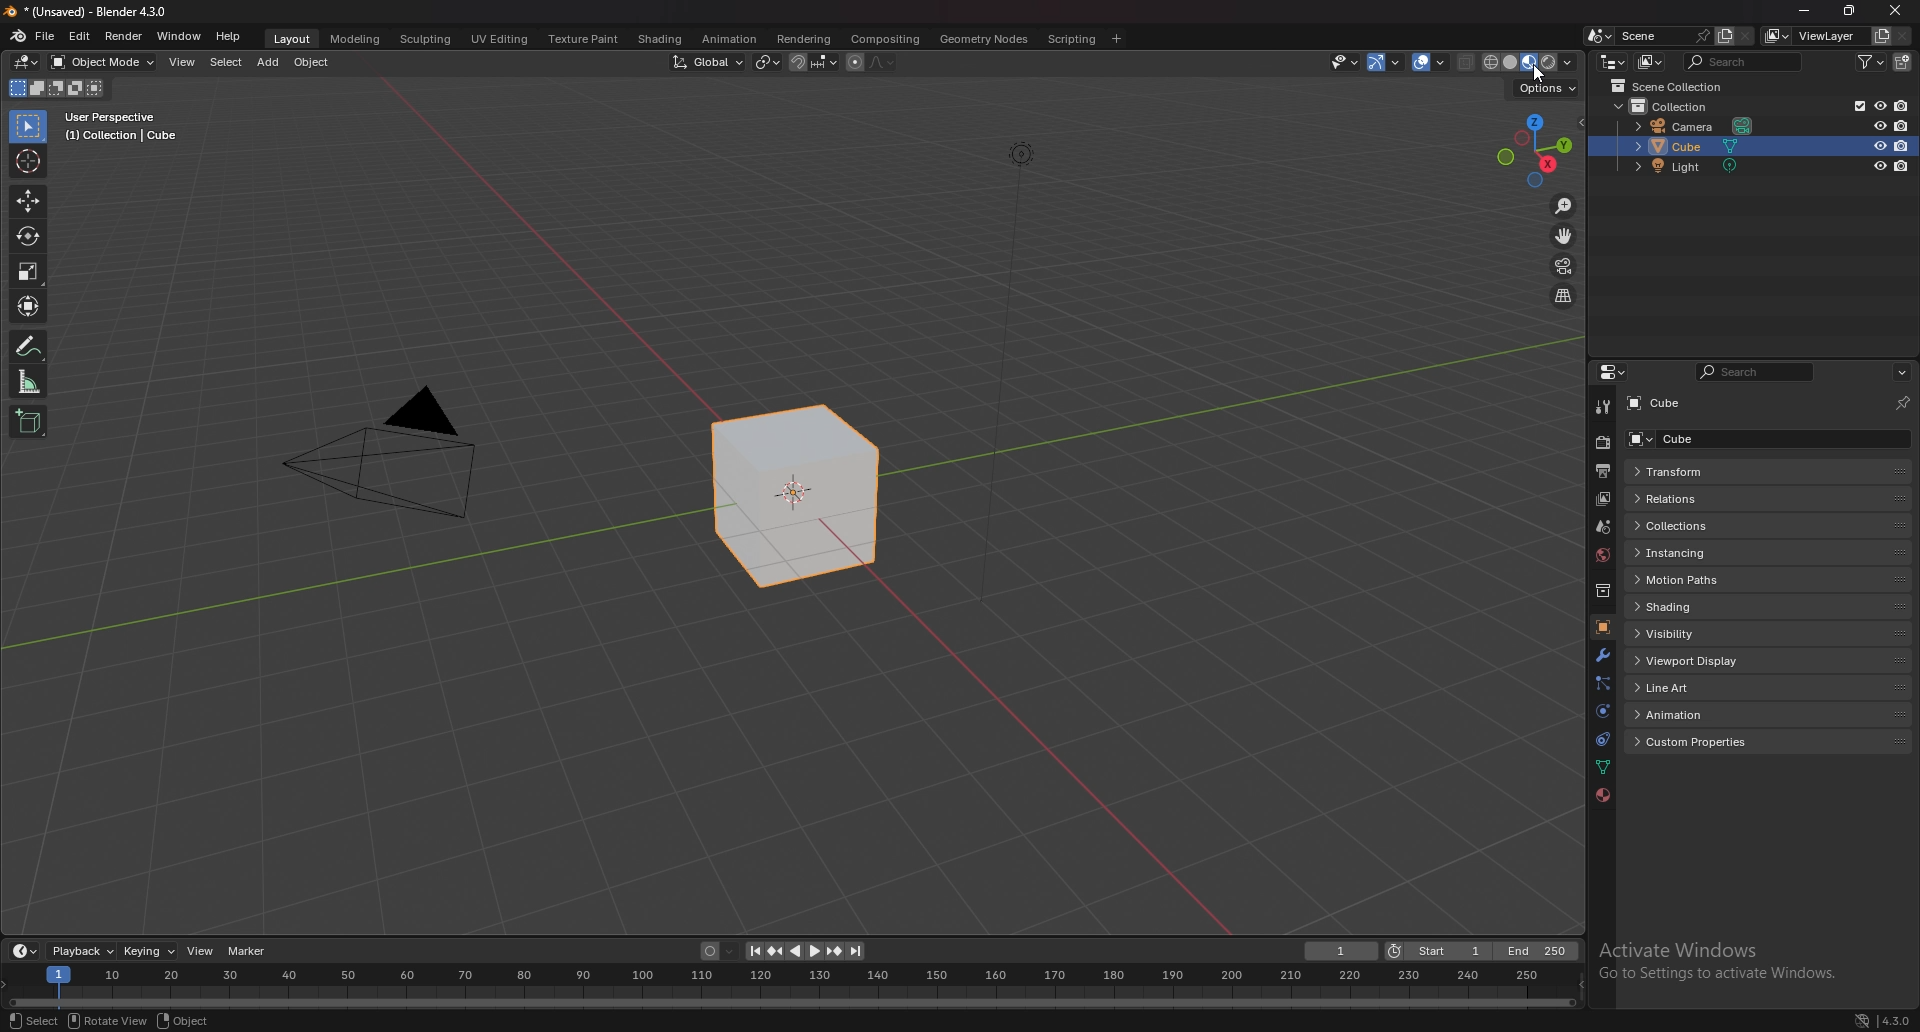 The width and height of the screenshot is (1920, 1032). Describe the element at coordinates (1732, 471) in the screenshot. I see `transform` at that location.